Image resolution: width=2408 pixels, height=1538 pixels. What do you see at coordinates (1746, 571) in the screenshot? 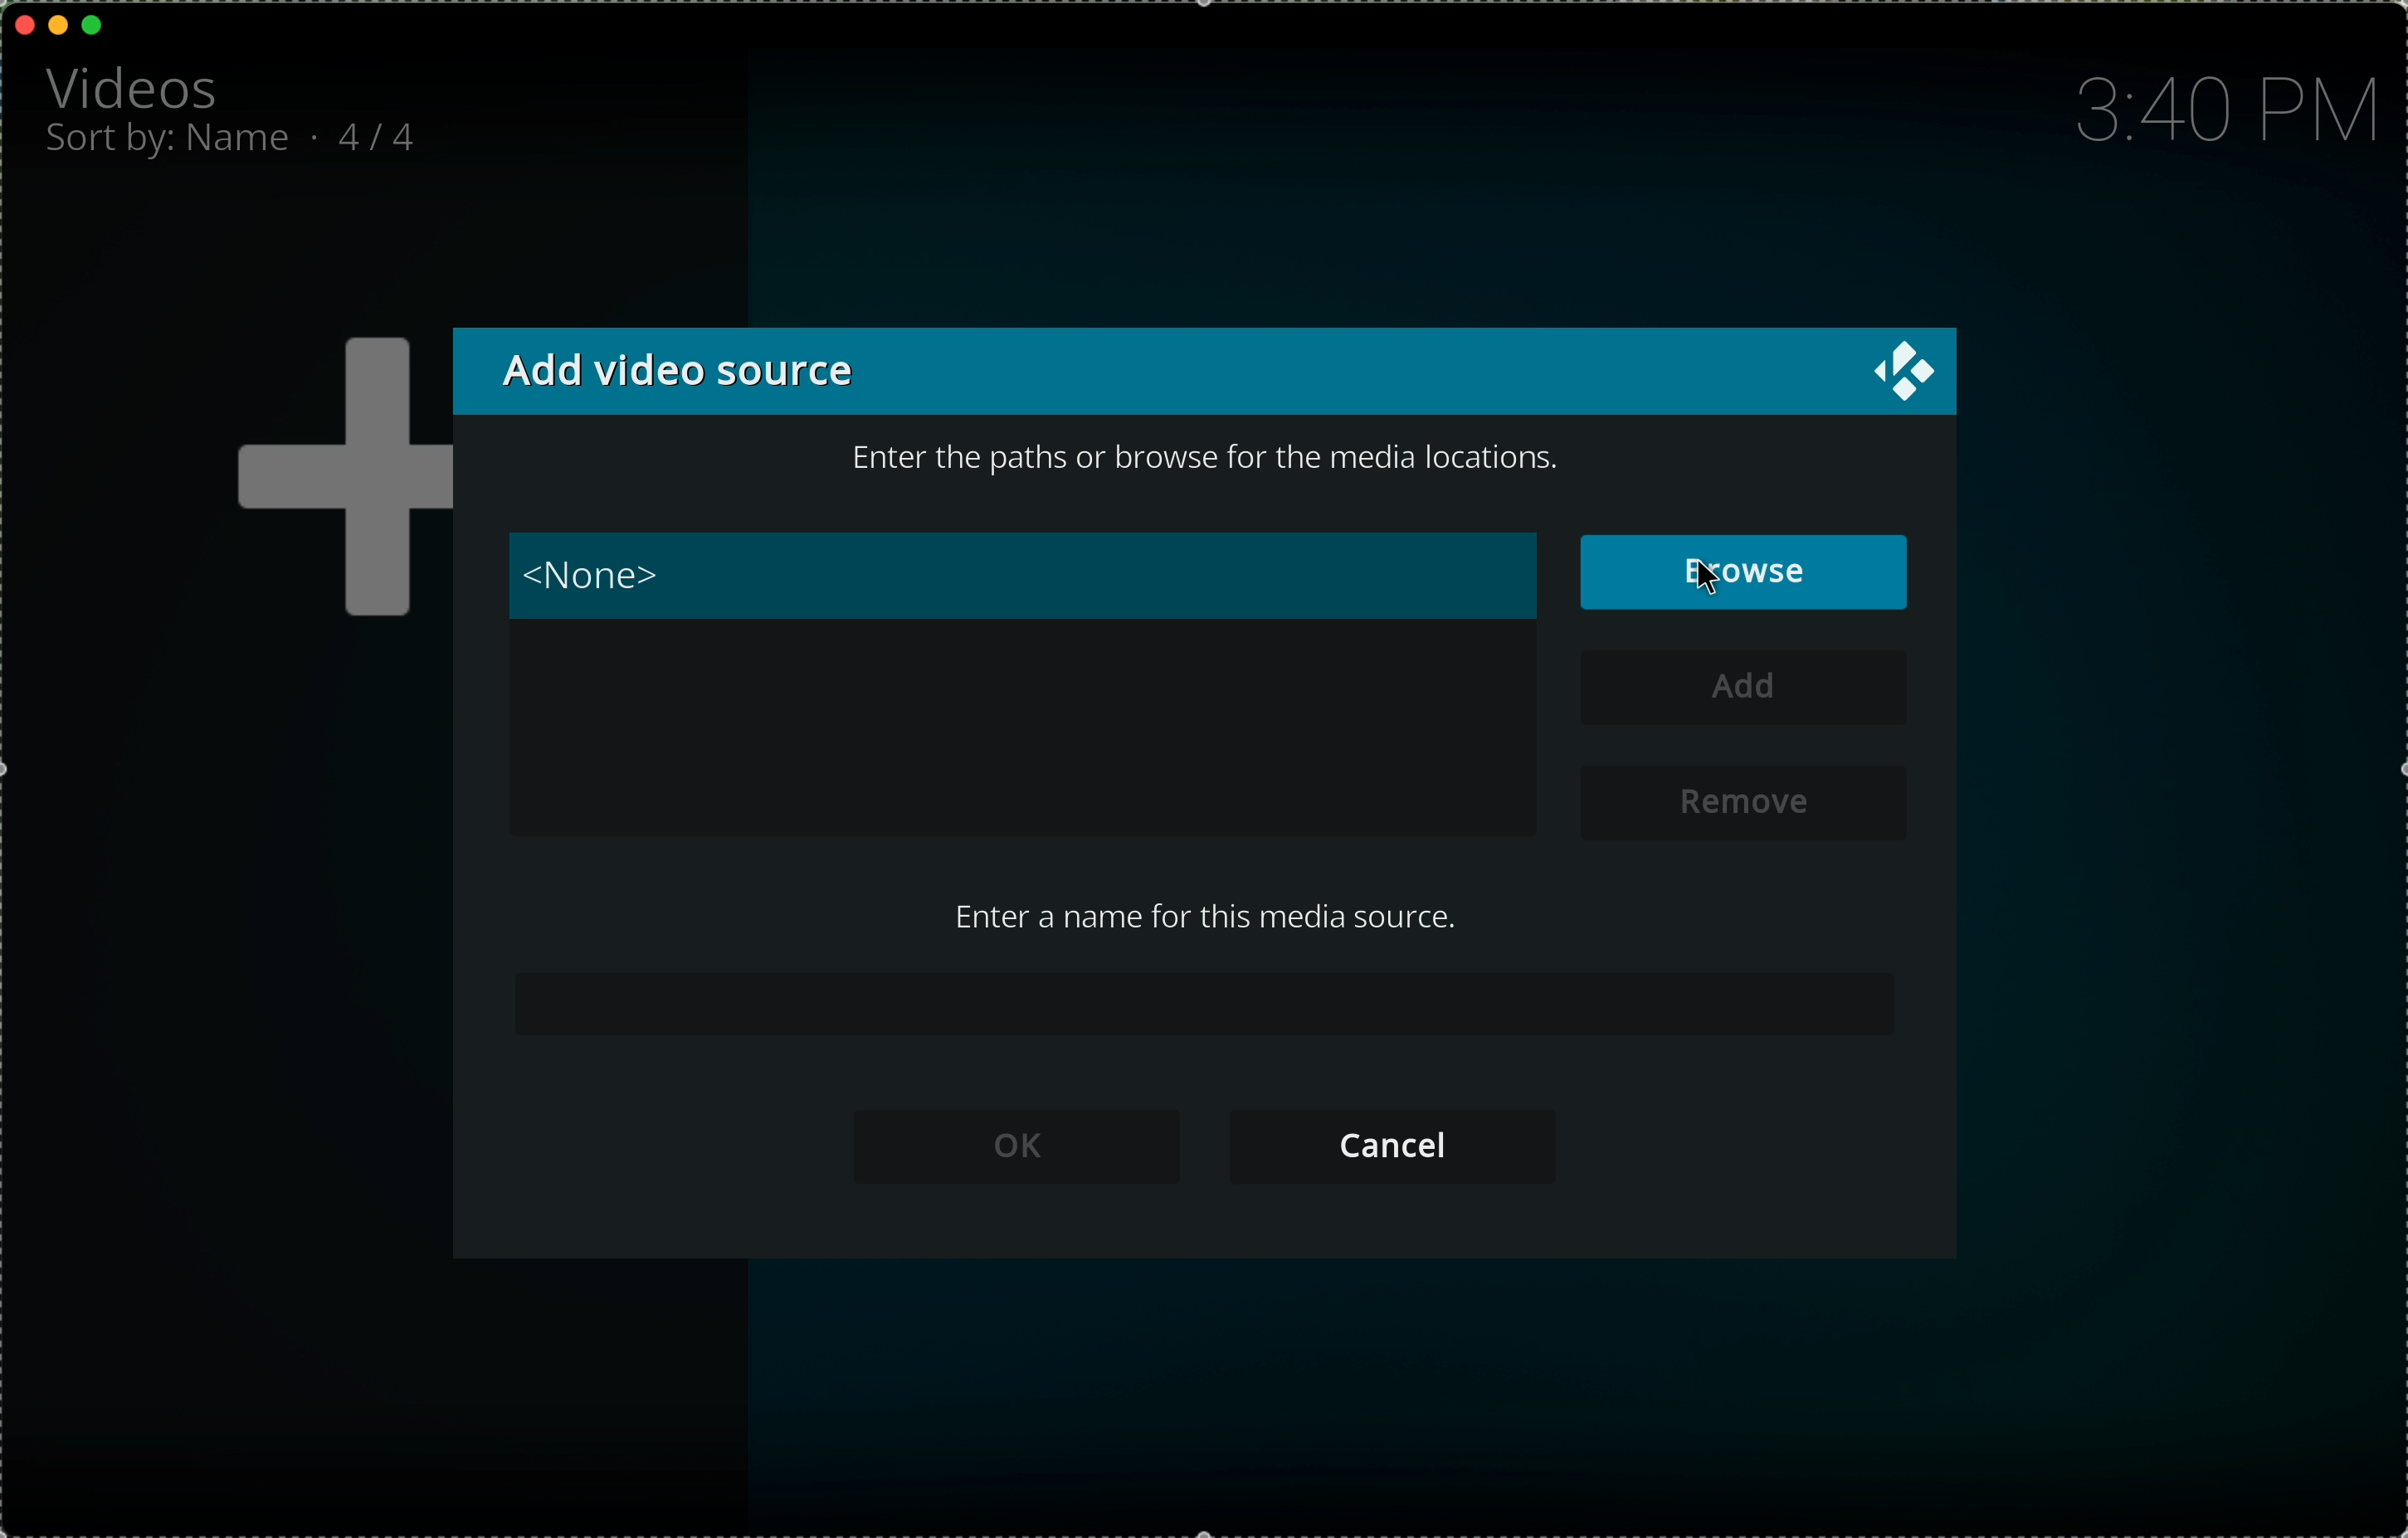
I see `click on browse button` at bounding box center [1746, 571].